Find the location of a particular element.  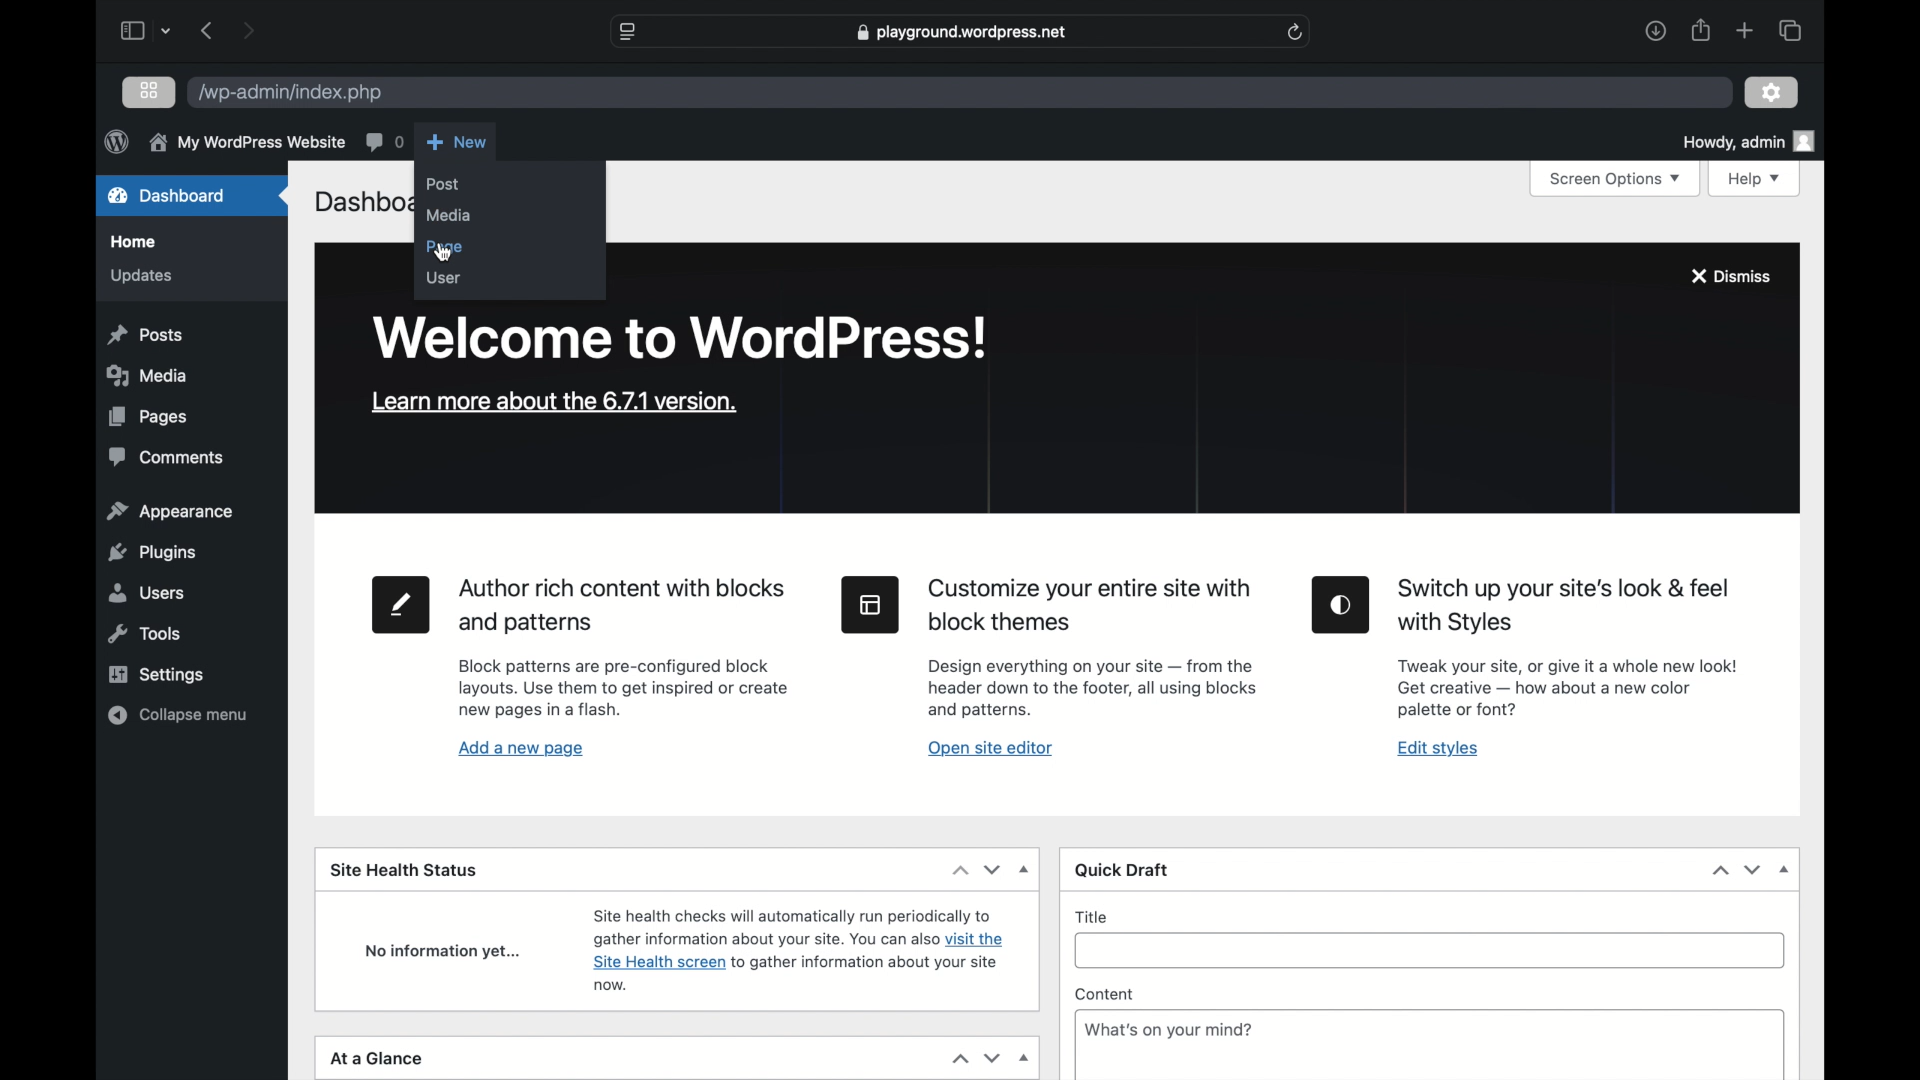

wordpress address is located at coordinates (292, 93).